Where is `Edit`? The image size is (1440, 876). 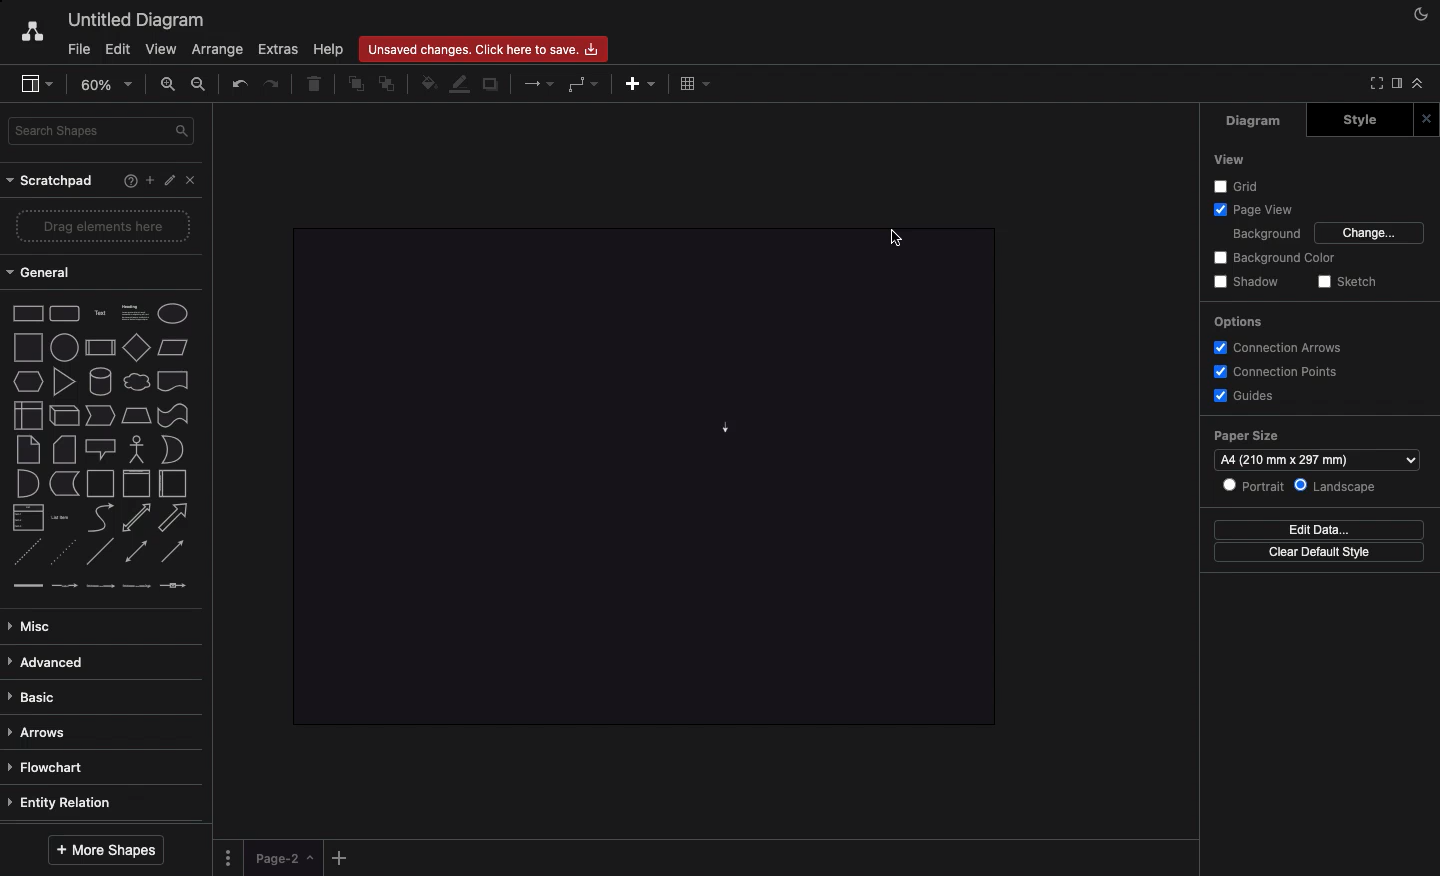
Edit is located at coordinates (118, 48).